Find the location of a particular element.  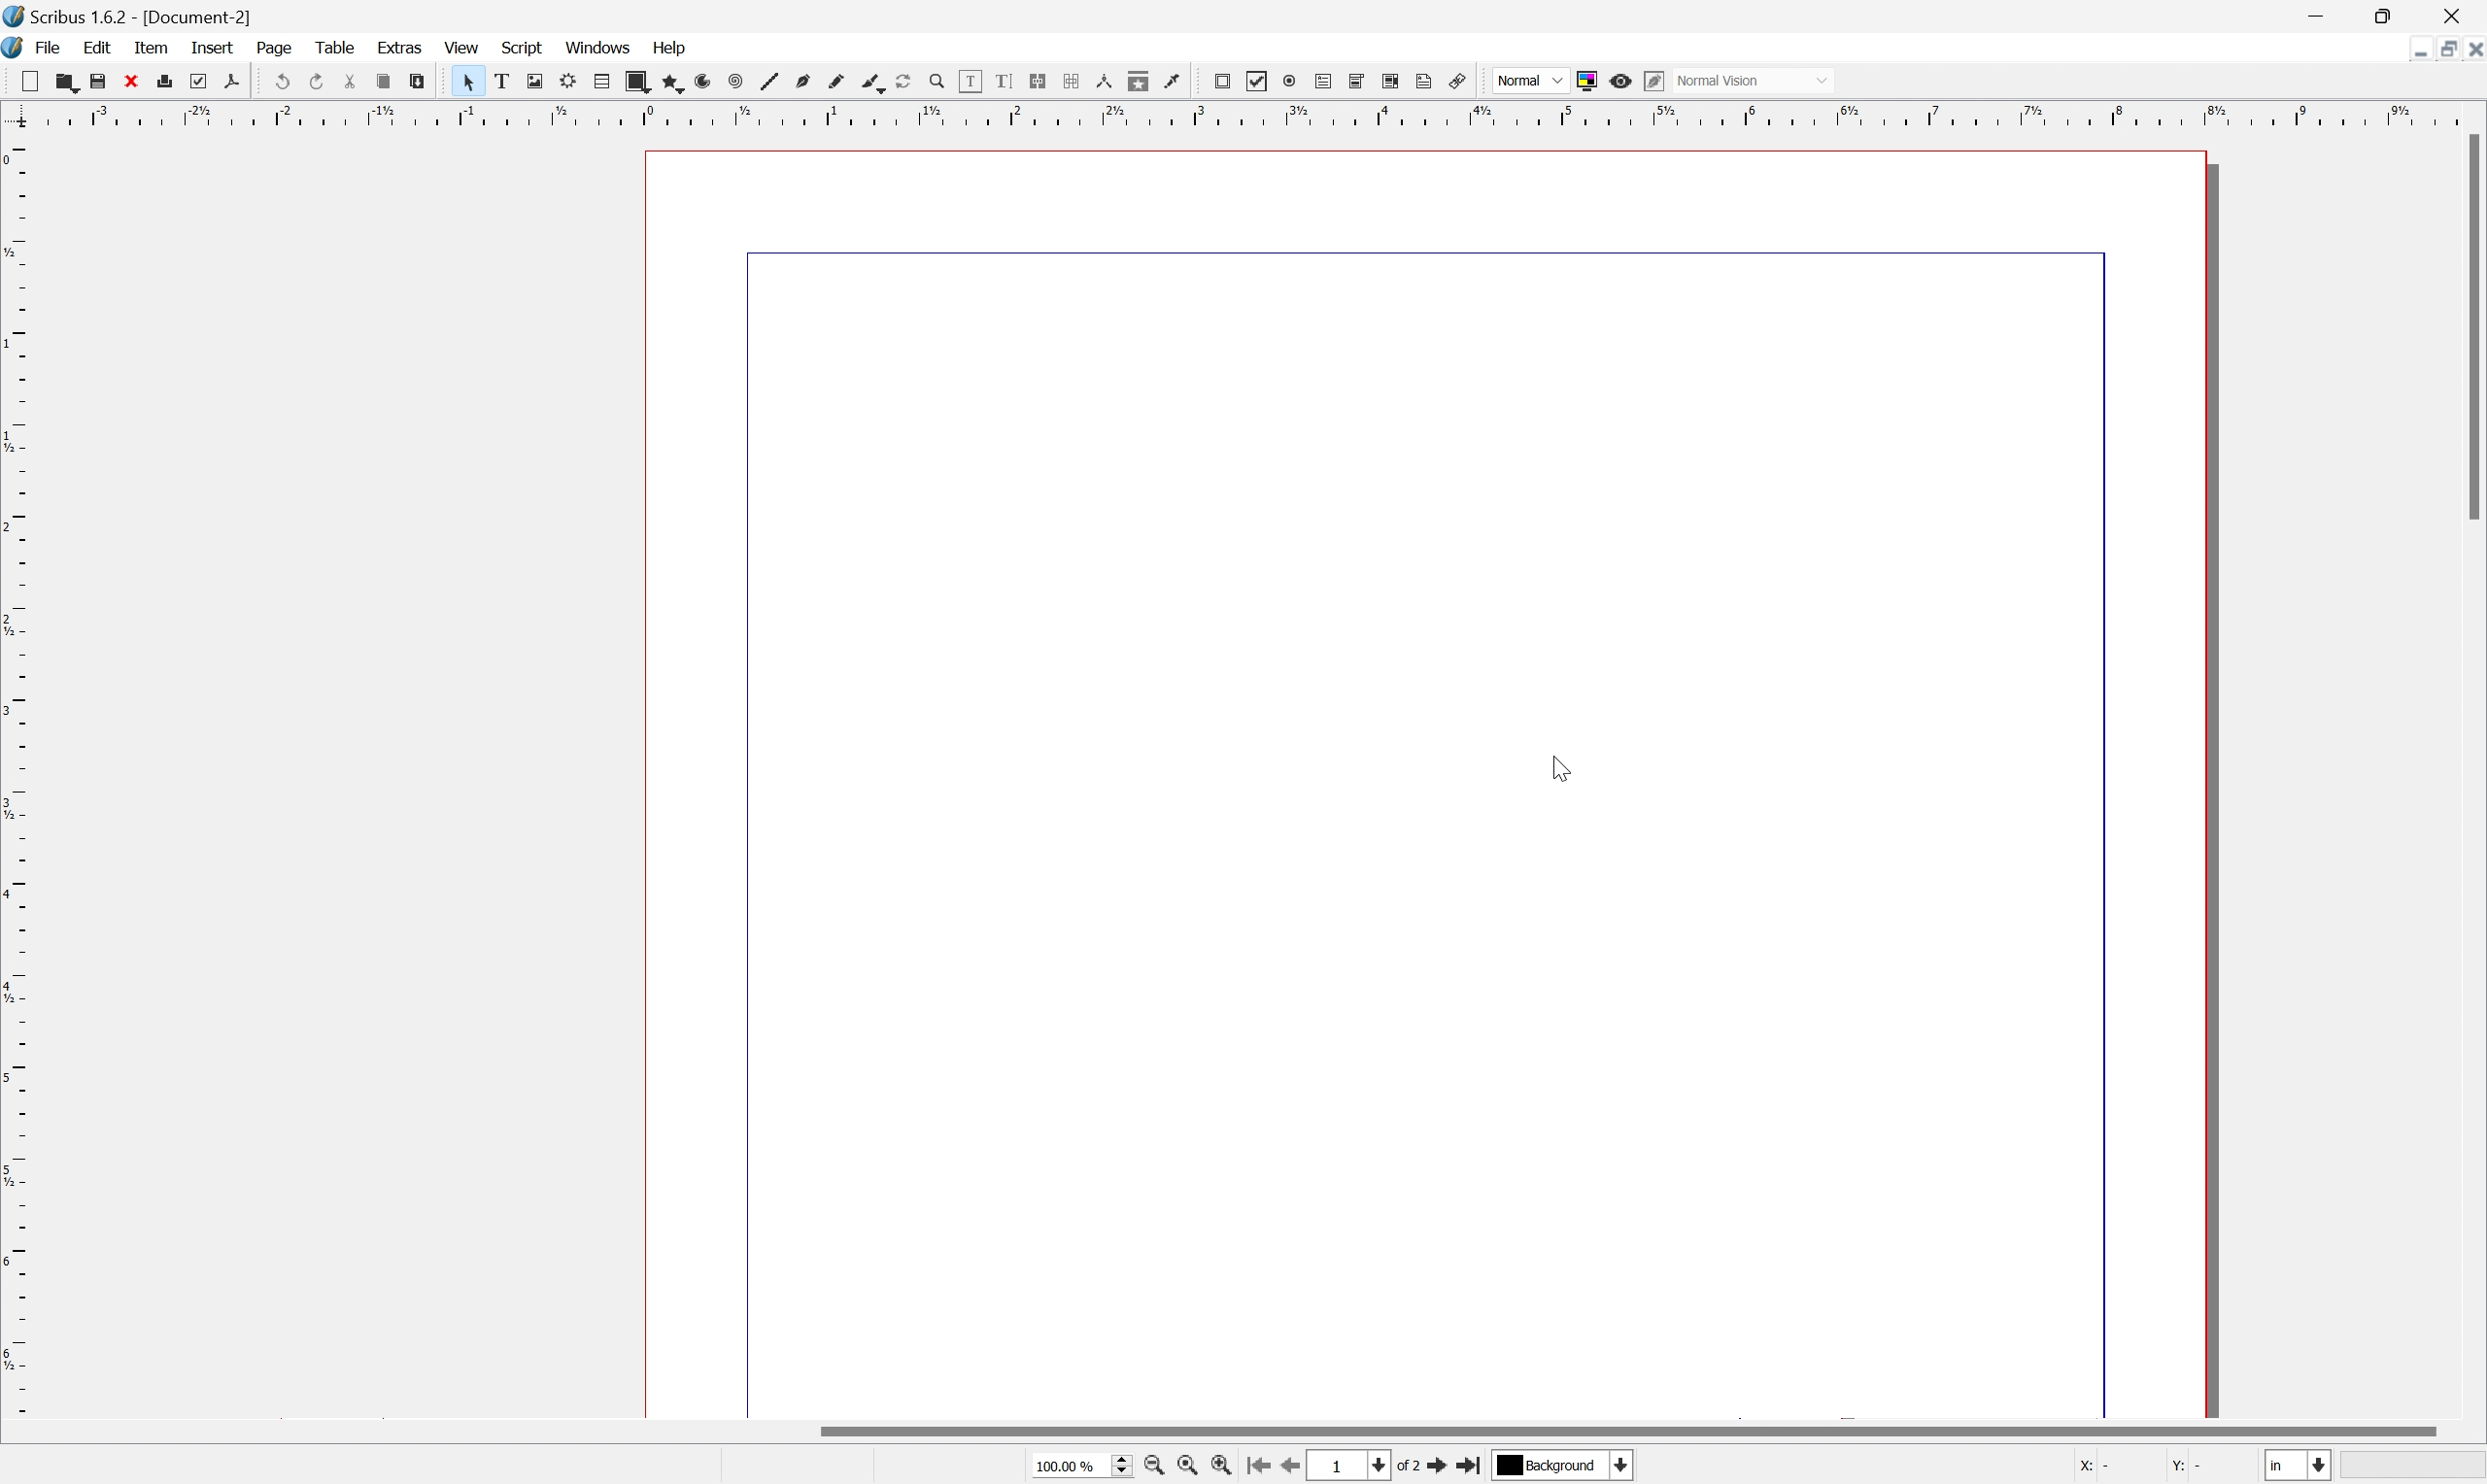

Calligraphic view is located at coordinates (867, 82).